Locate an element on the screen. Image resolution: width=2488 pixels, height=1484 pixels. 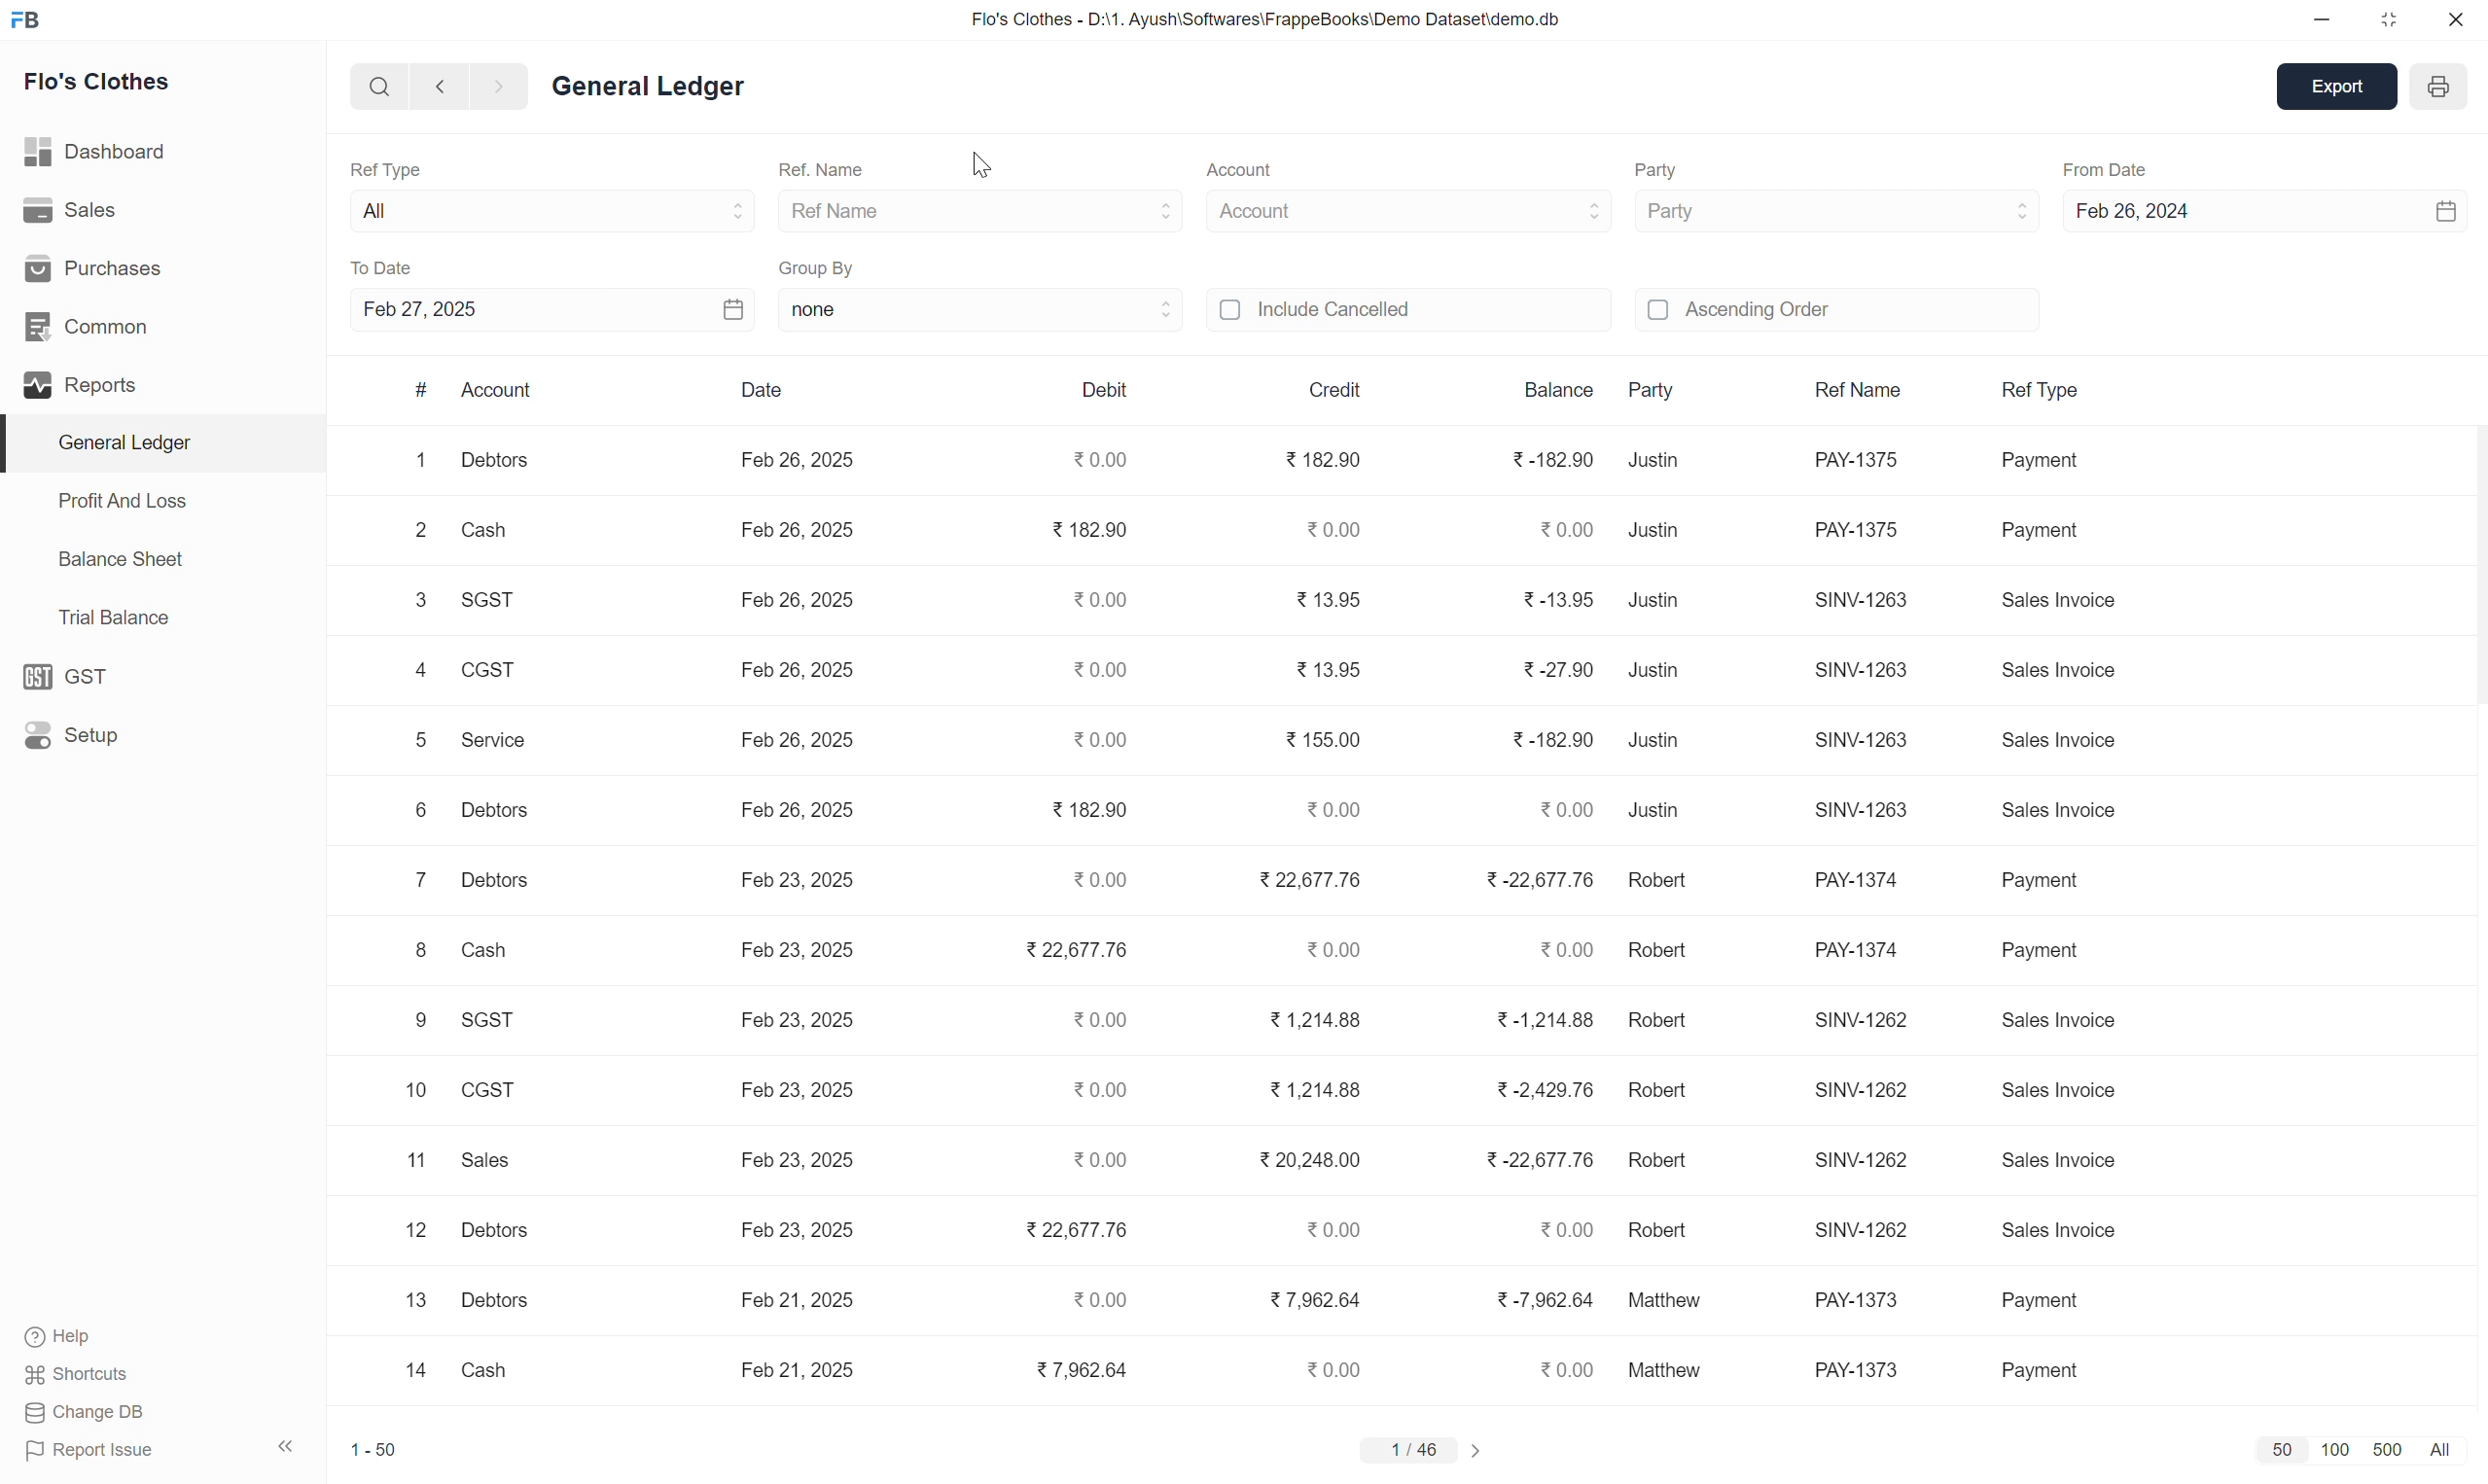
print is located at coordinates (2439, 85).